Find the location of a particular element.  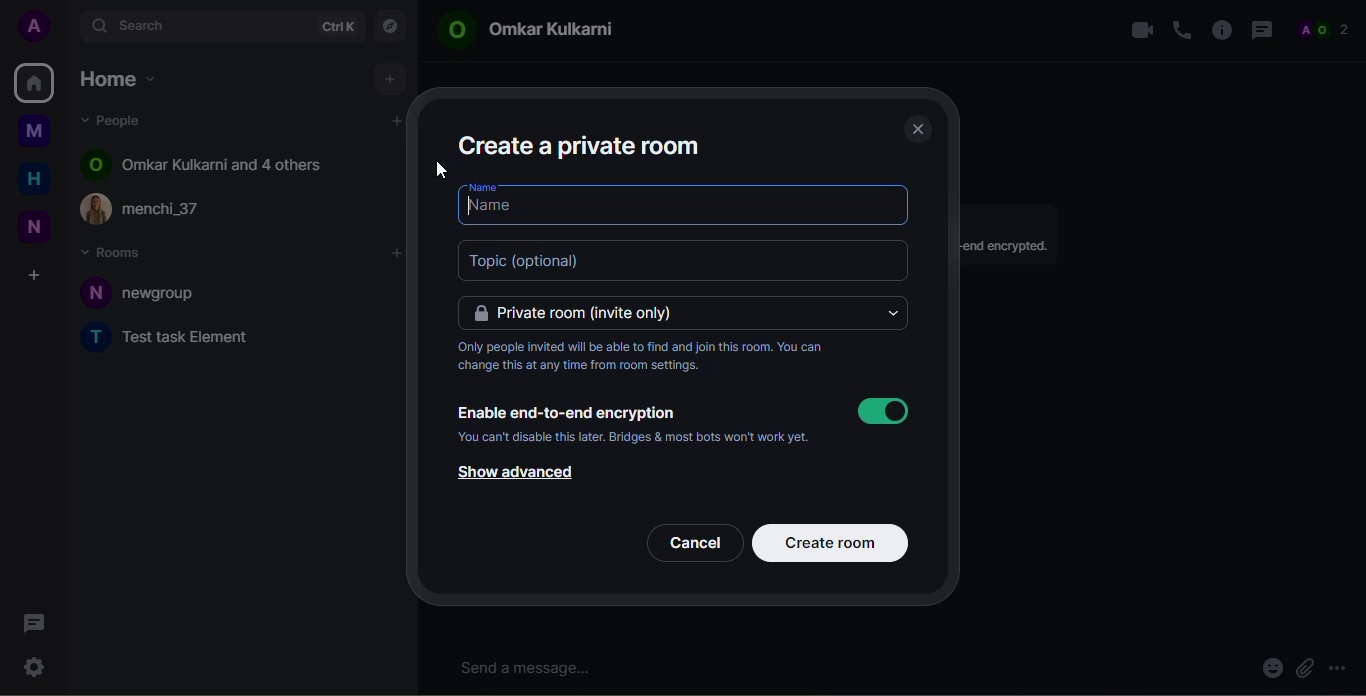

myspace is located at coordinates (34, 130).